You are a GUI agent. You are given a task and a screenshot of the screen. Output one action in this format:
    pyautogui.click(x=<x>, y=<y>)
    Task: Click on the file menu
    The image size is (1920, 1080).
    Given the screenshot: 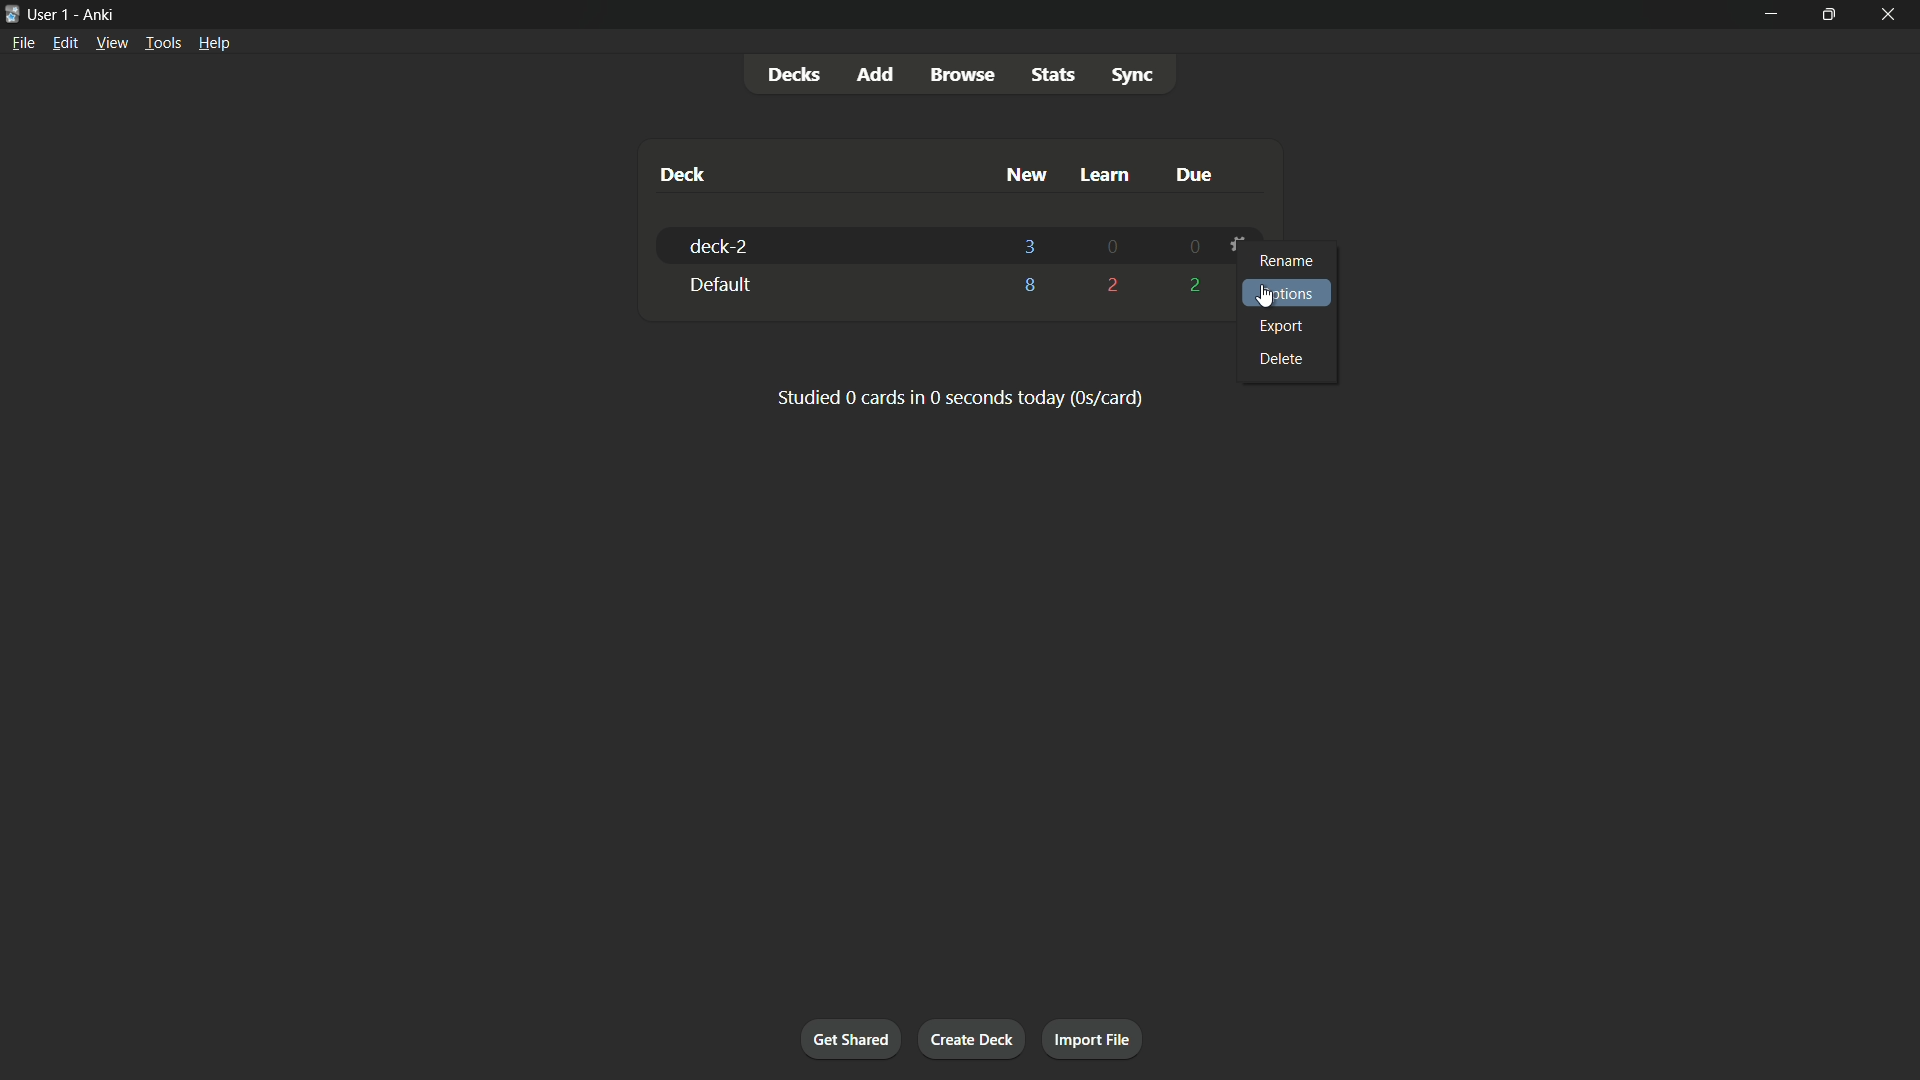 What is the action you would take?
    pyautogui.click(x=23, y=43)
    